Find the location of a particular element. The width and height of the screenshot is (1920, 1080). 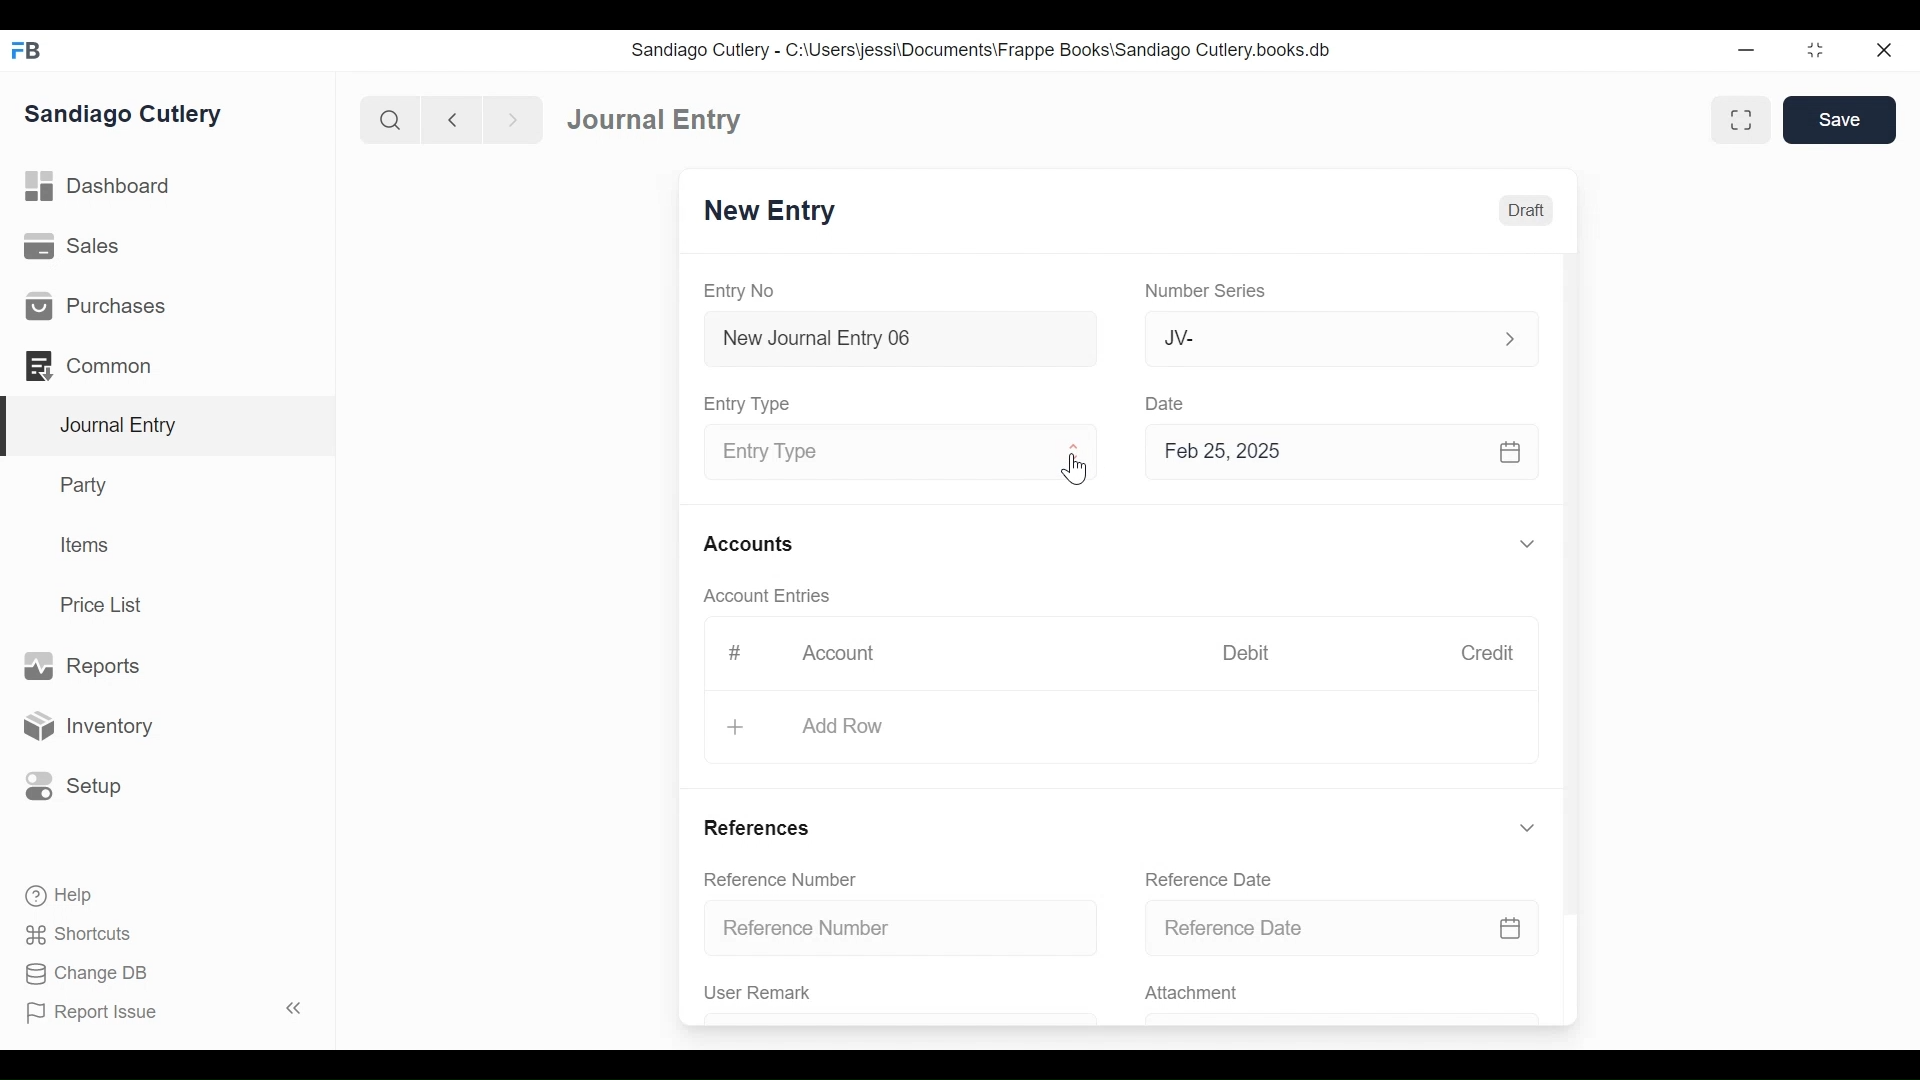

Entry No is located at coordinates (740, 292).